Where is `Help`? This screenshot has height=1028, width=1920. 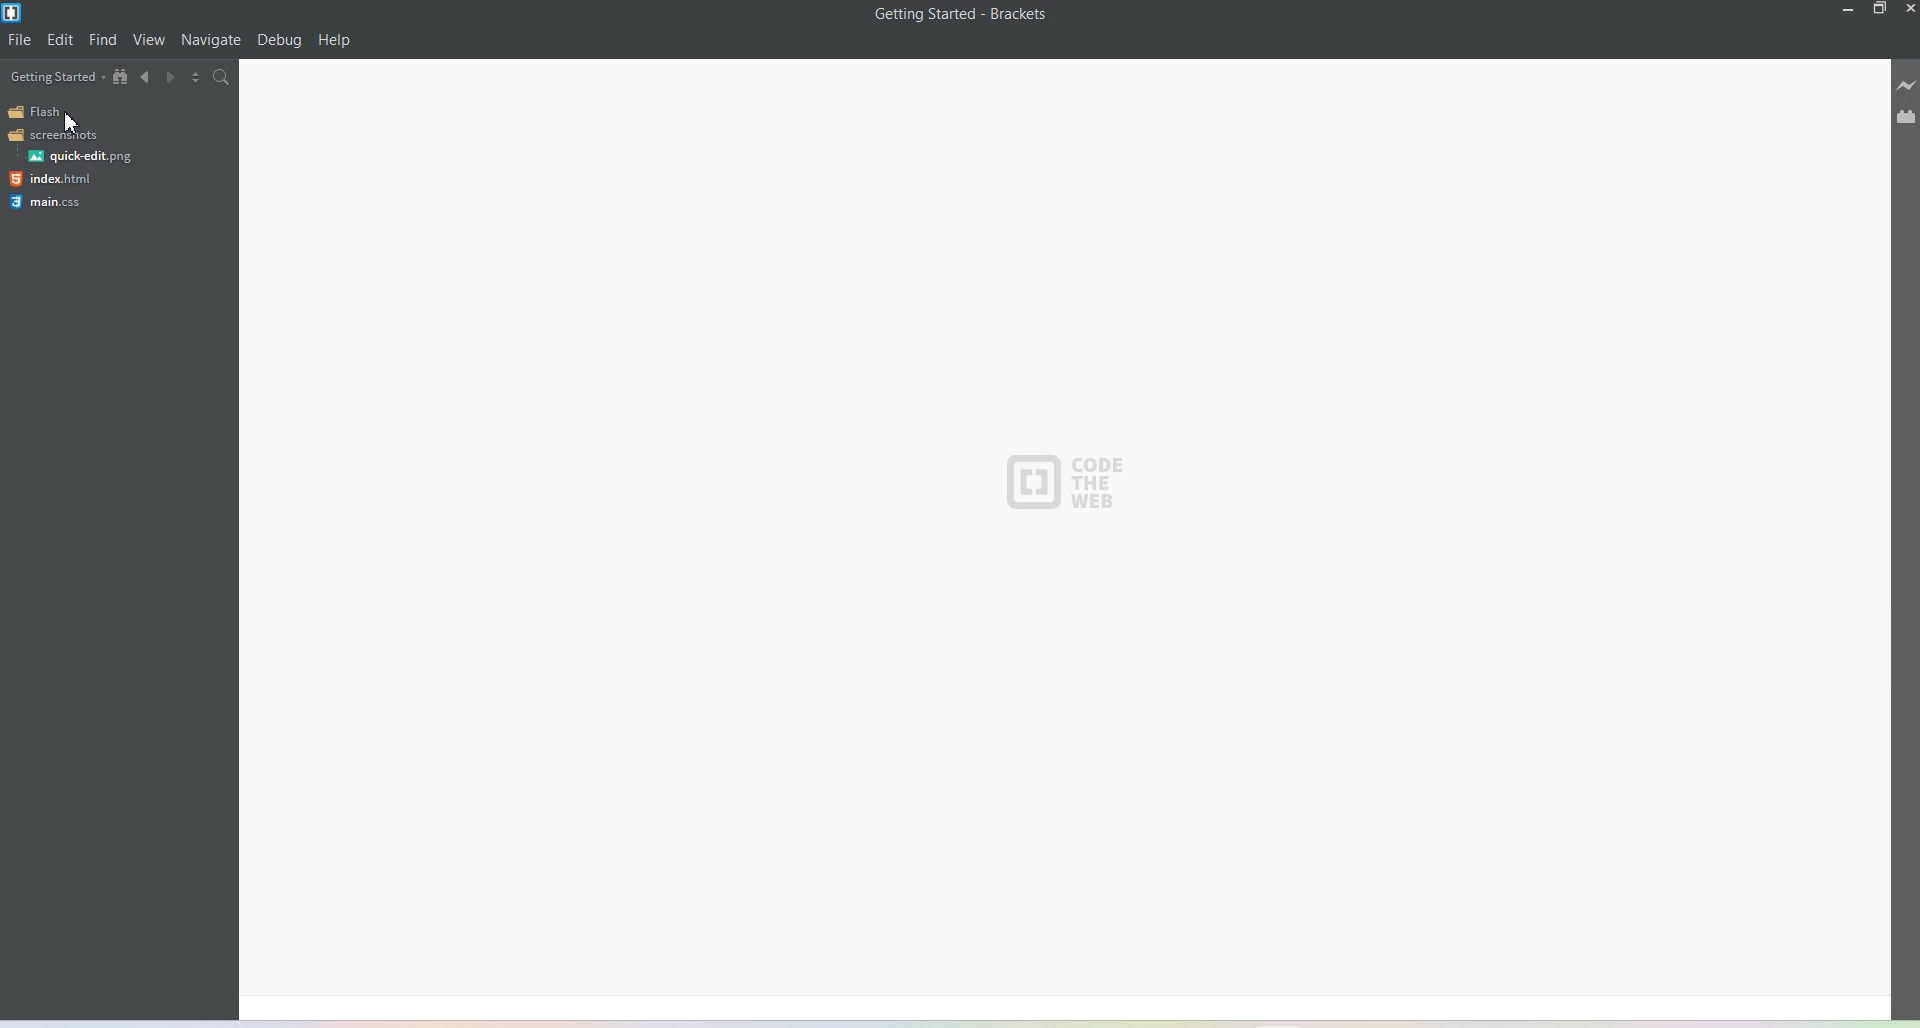
Help is located at coordinates (335, 41).